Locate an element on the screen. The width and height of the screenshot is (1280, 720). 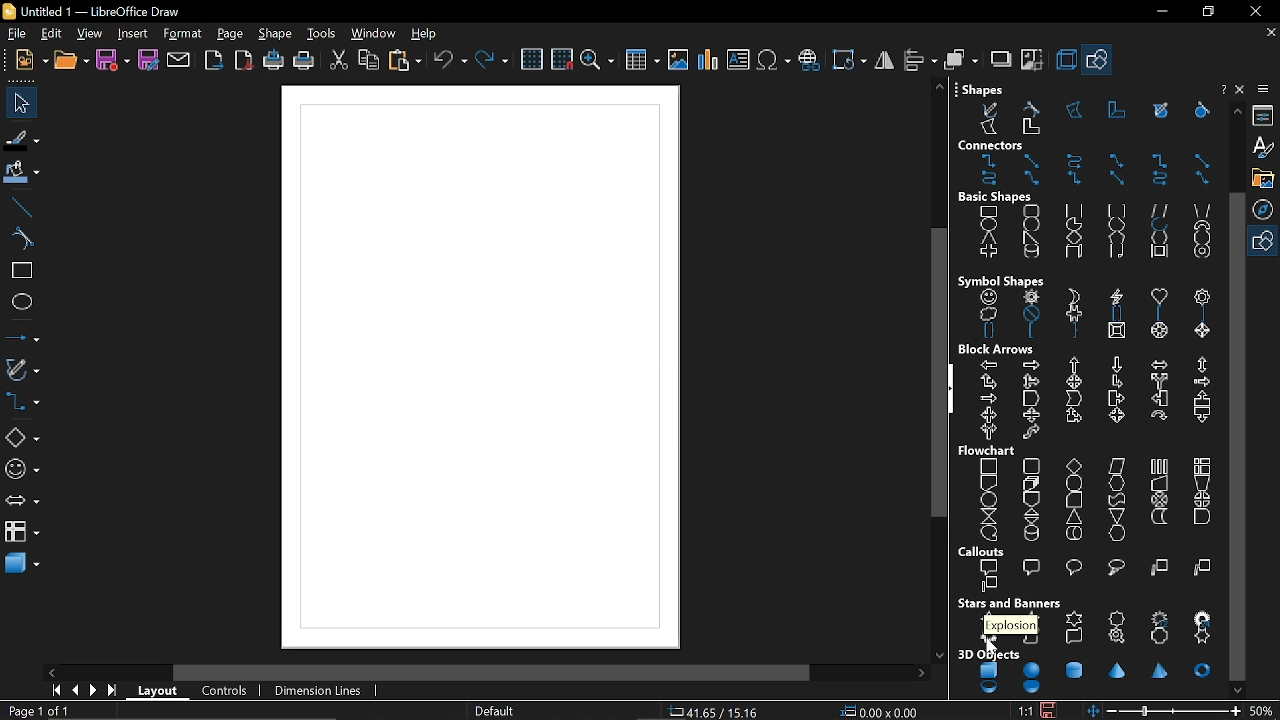
paste is located at coordinates (404, 60).